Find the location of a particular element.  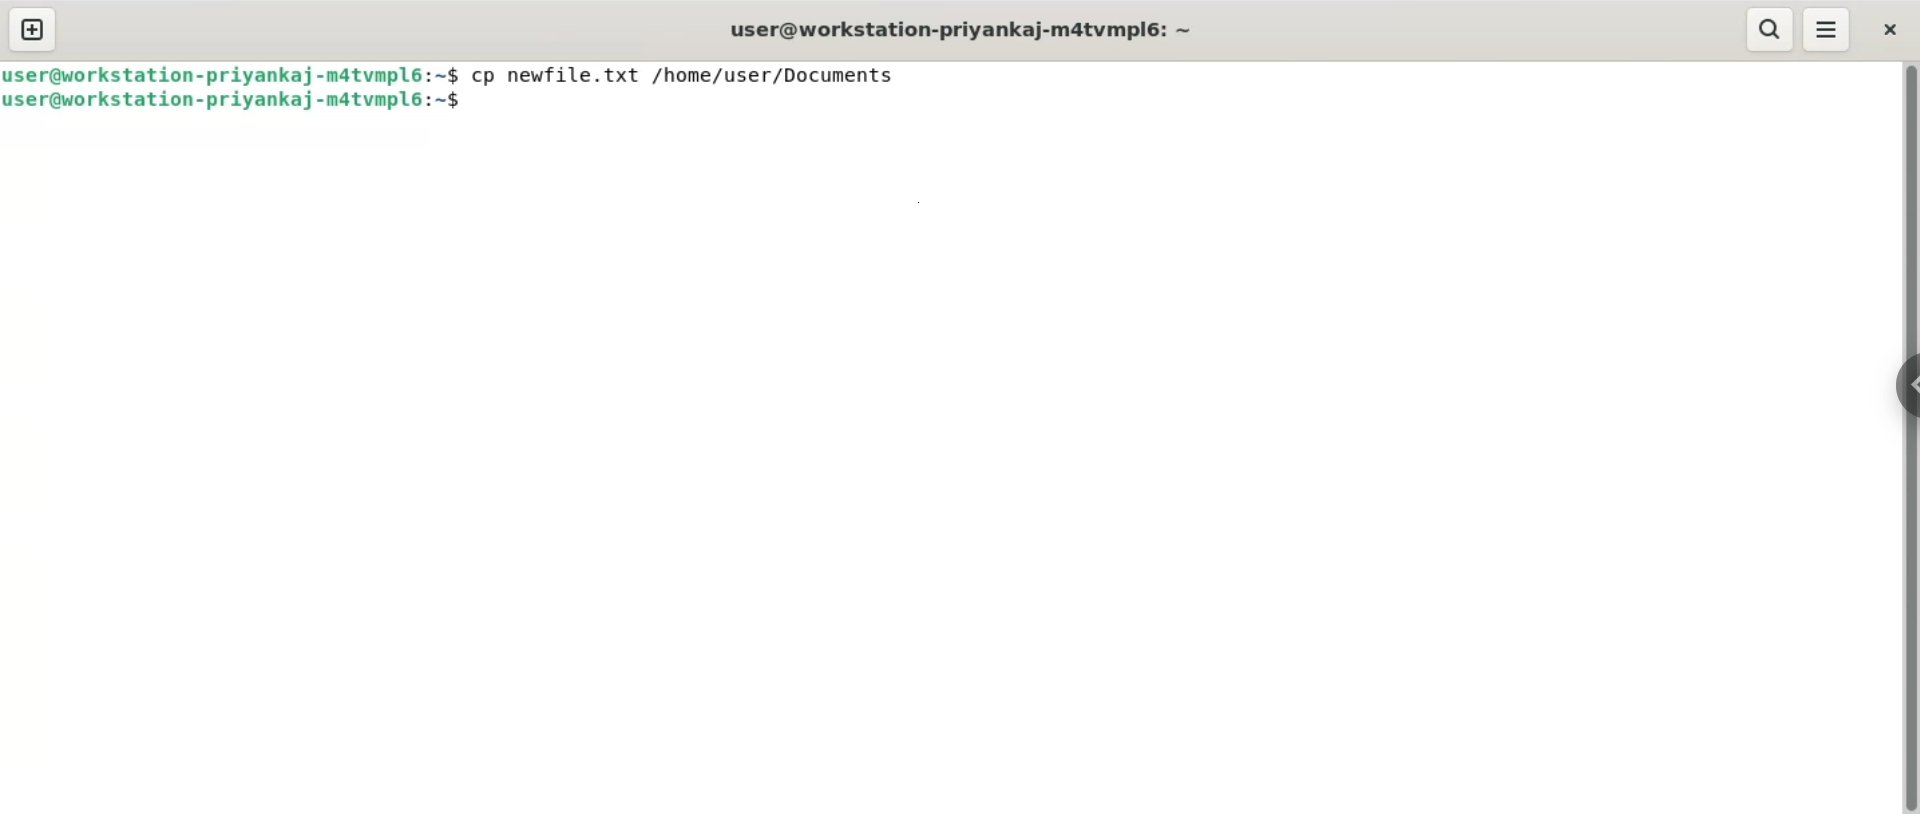

search is located at coordinates (1771, 30).